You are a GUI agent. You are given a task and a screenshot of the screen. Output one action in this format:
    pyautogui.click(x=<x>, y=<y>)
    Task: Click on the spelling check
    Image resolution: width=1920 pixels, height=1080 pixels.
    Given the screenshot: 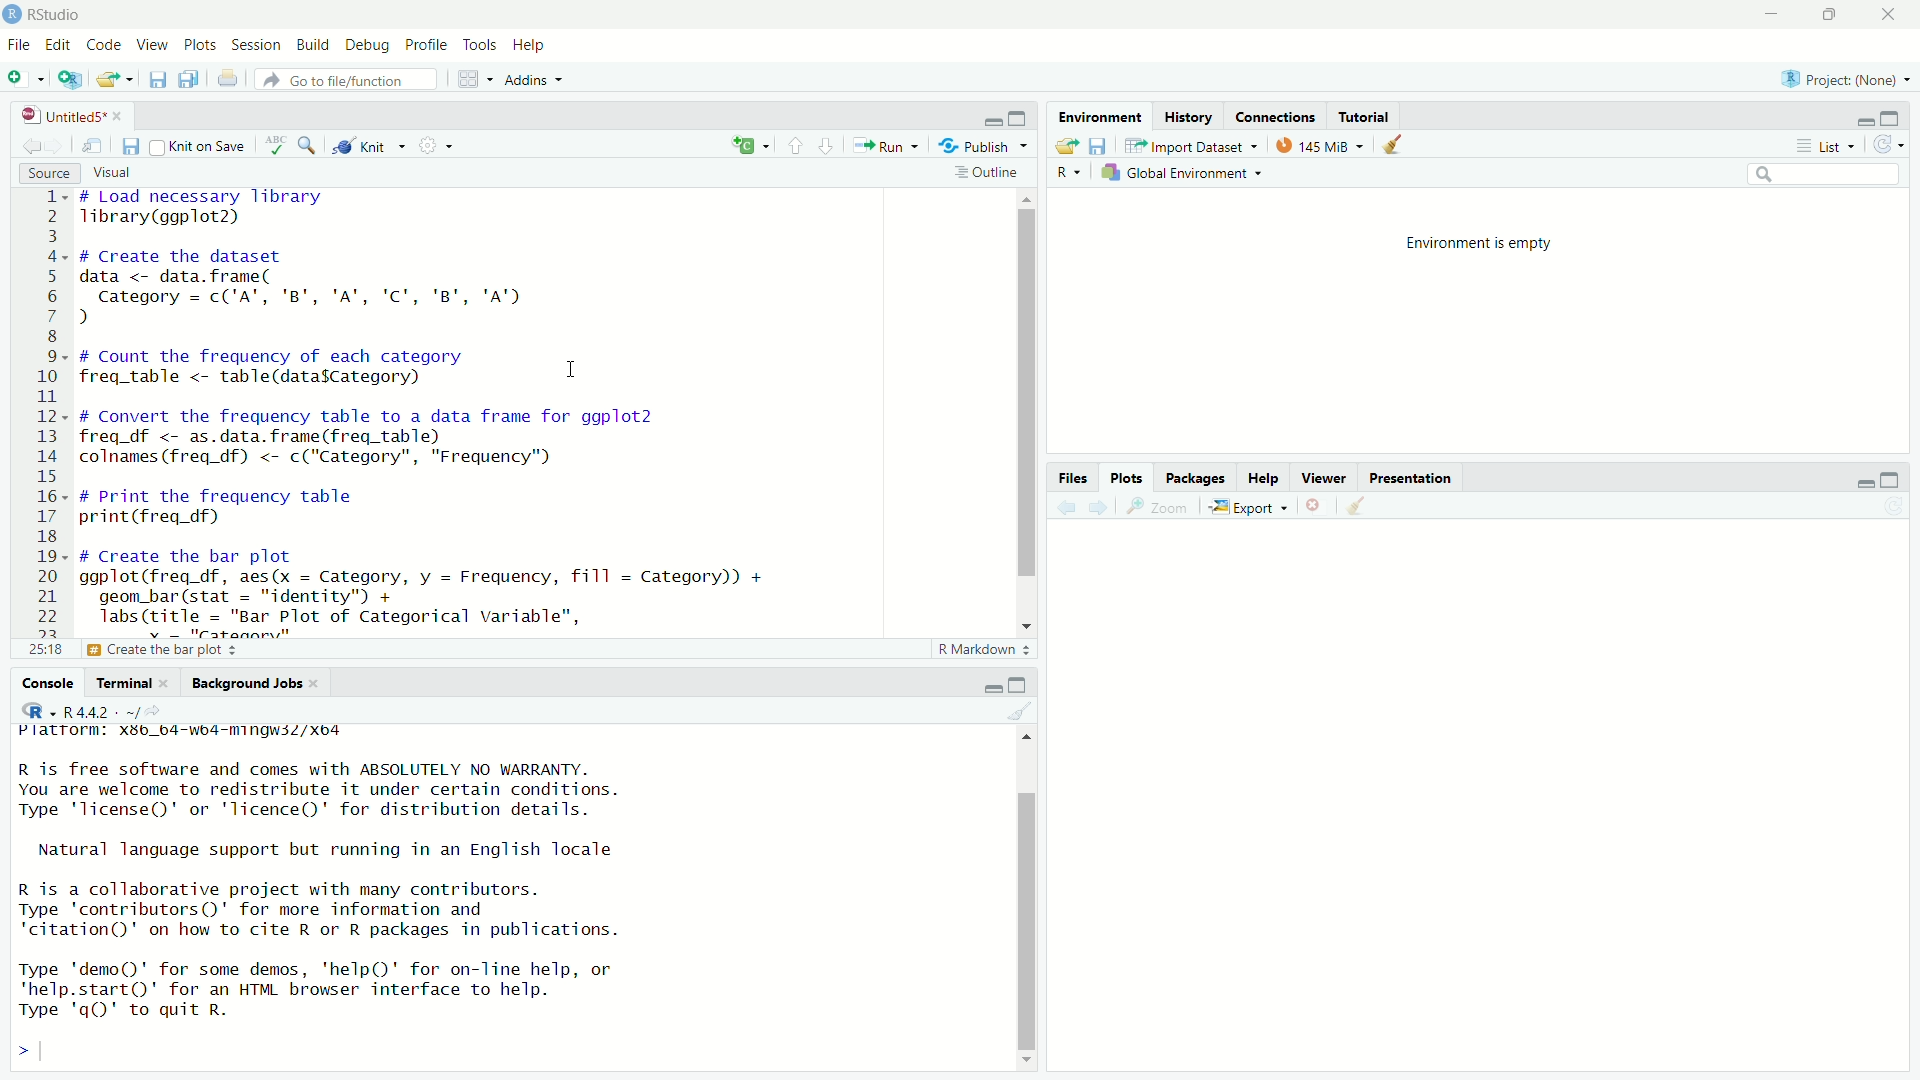 What is the action you would take?
    pyautogui.click(x=277, y=147)
    